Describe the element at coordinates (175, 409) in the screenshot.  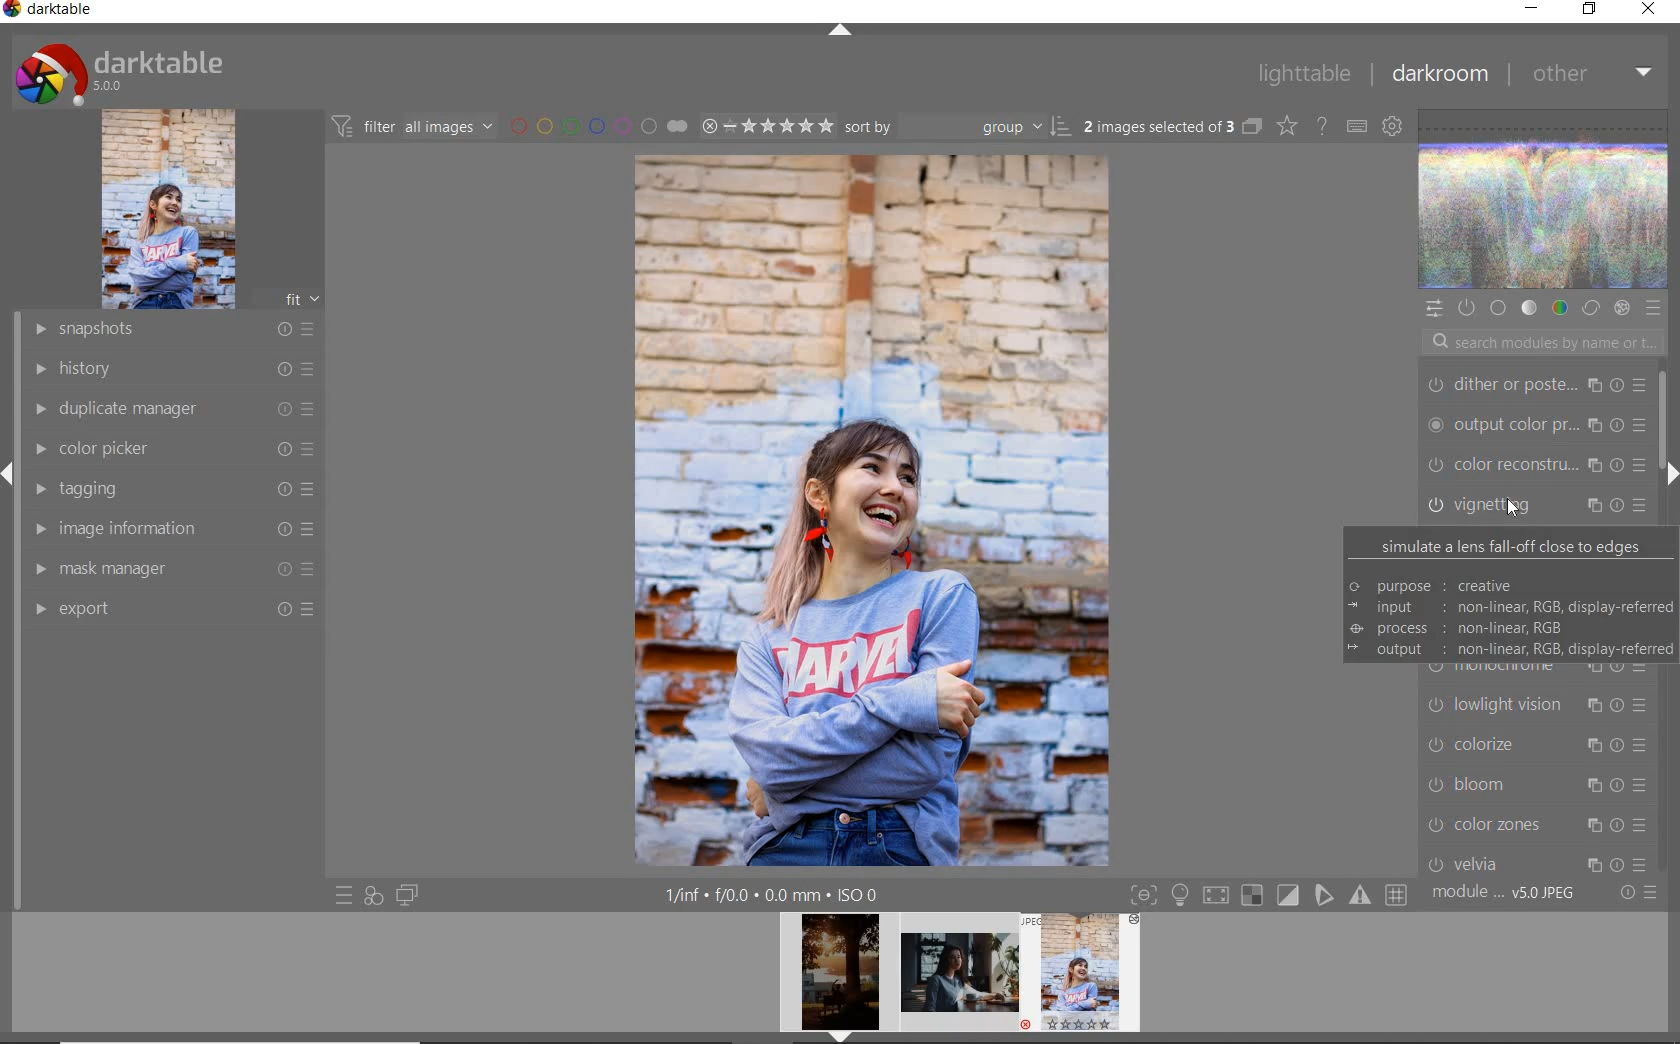
I see `duplicate manager` at that location.